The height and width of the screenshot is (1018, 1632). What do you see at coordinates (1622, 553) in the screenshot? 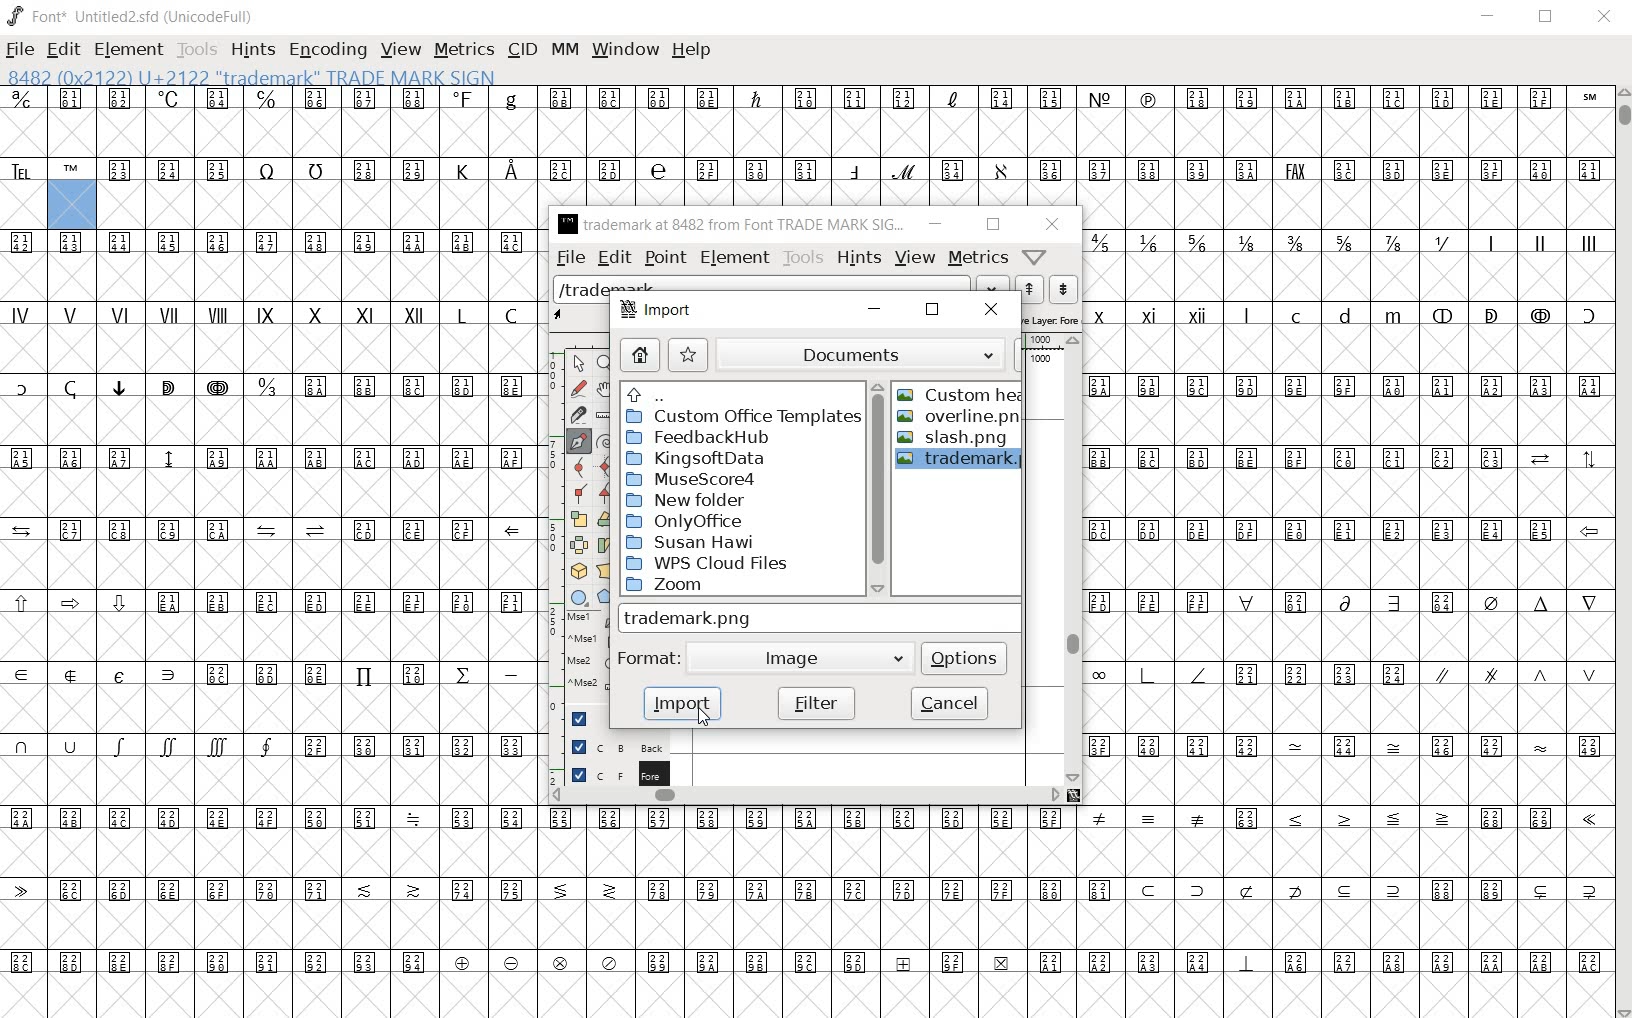
I see `SCROLLBAR` at bounding box center [1622, 553].